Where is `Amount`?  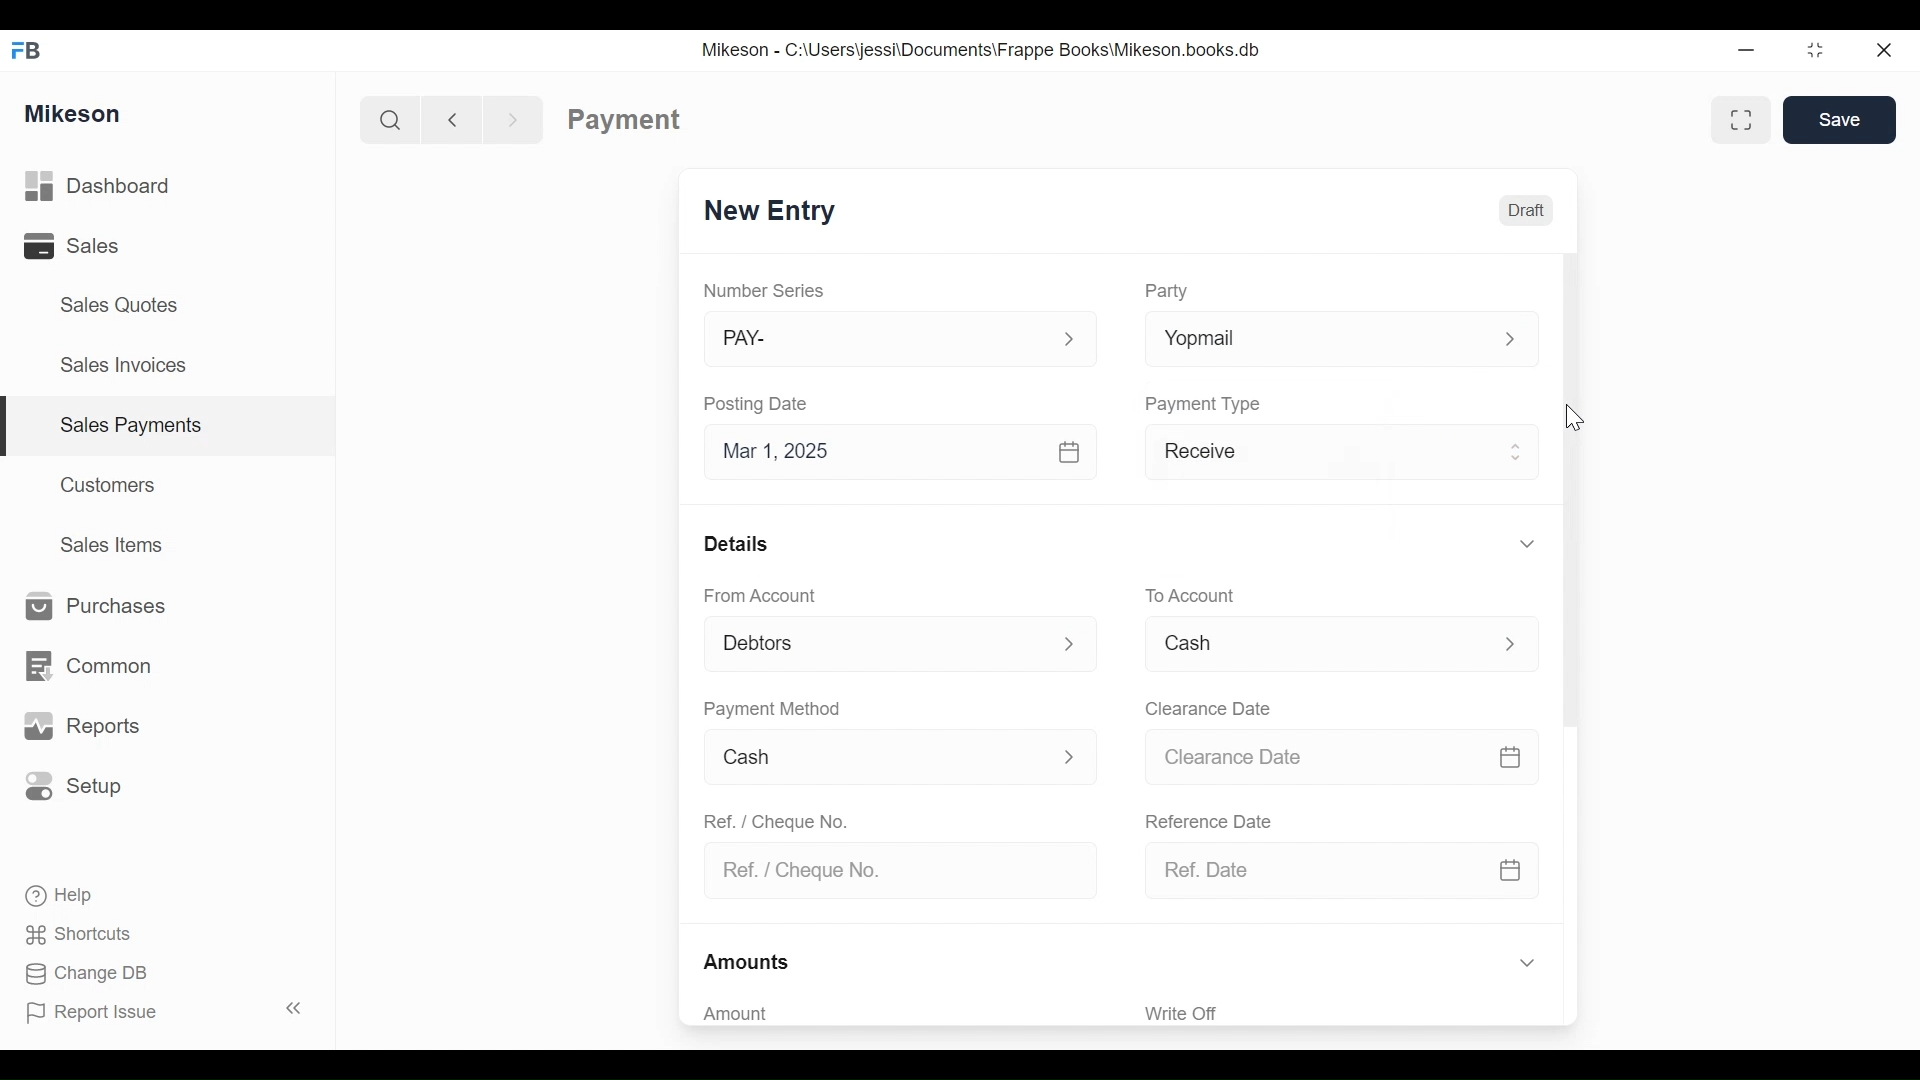
Amount is located at coordinates (746, 1014).